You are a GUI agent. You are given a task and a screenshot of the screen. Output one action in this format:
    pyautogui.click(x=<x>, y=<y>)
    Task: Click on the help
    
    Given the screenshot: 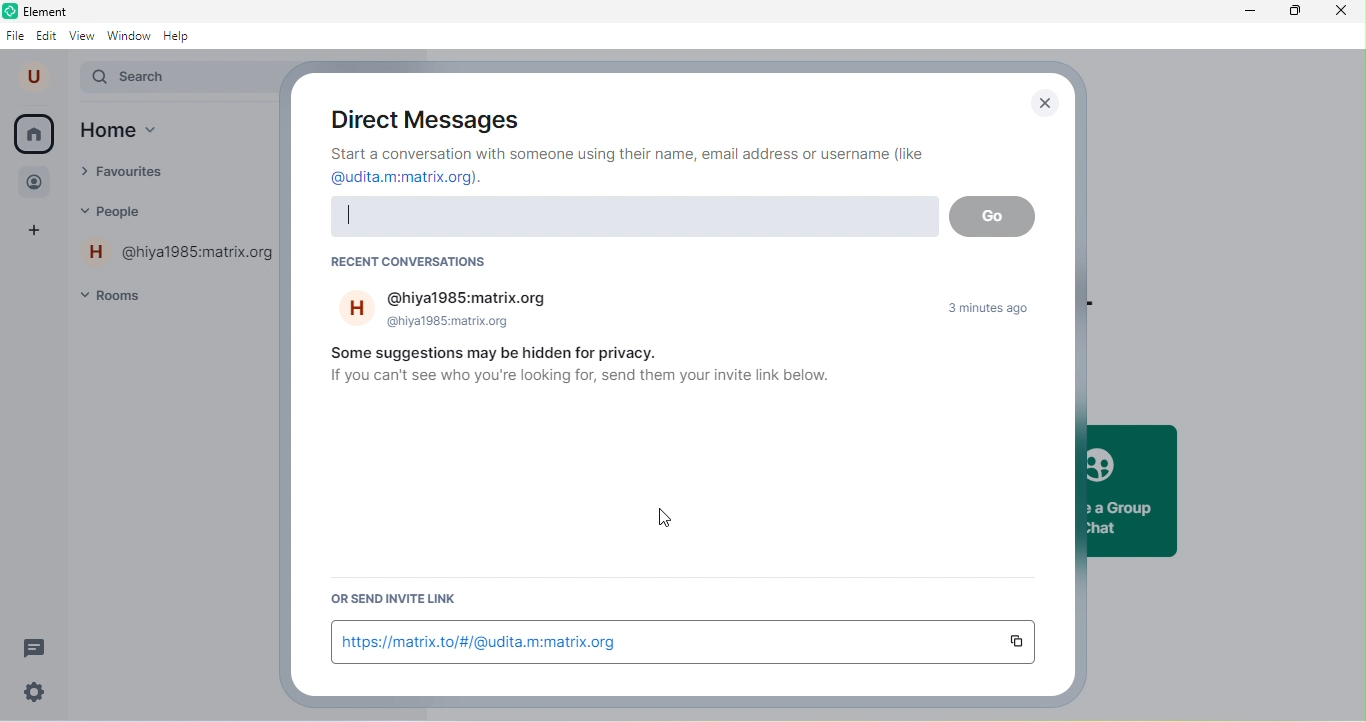 What is the action you would take?
    pyautogui.click(x=182, y=36)
    